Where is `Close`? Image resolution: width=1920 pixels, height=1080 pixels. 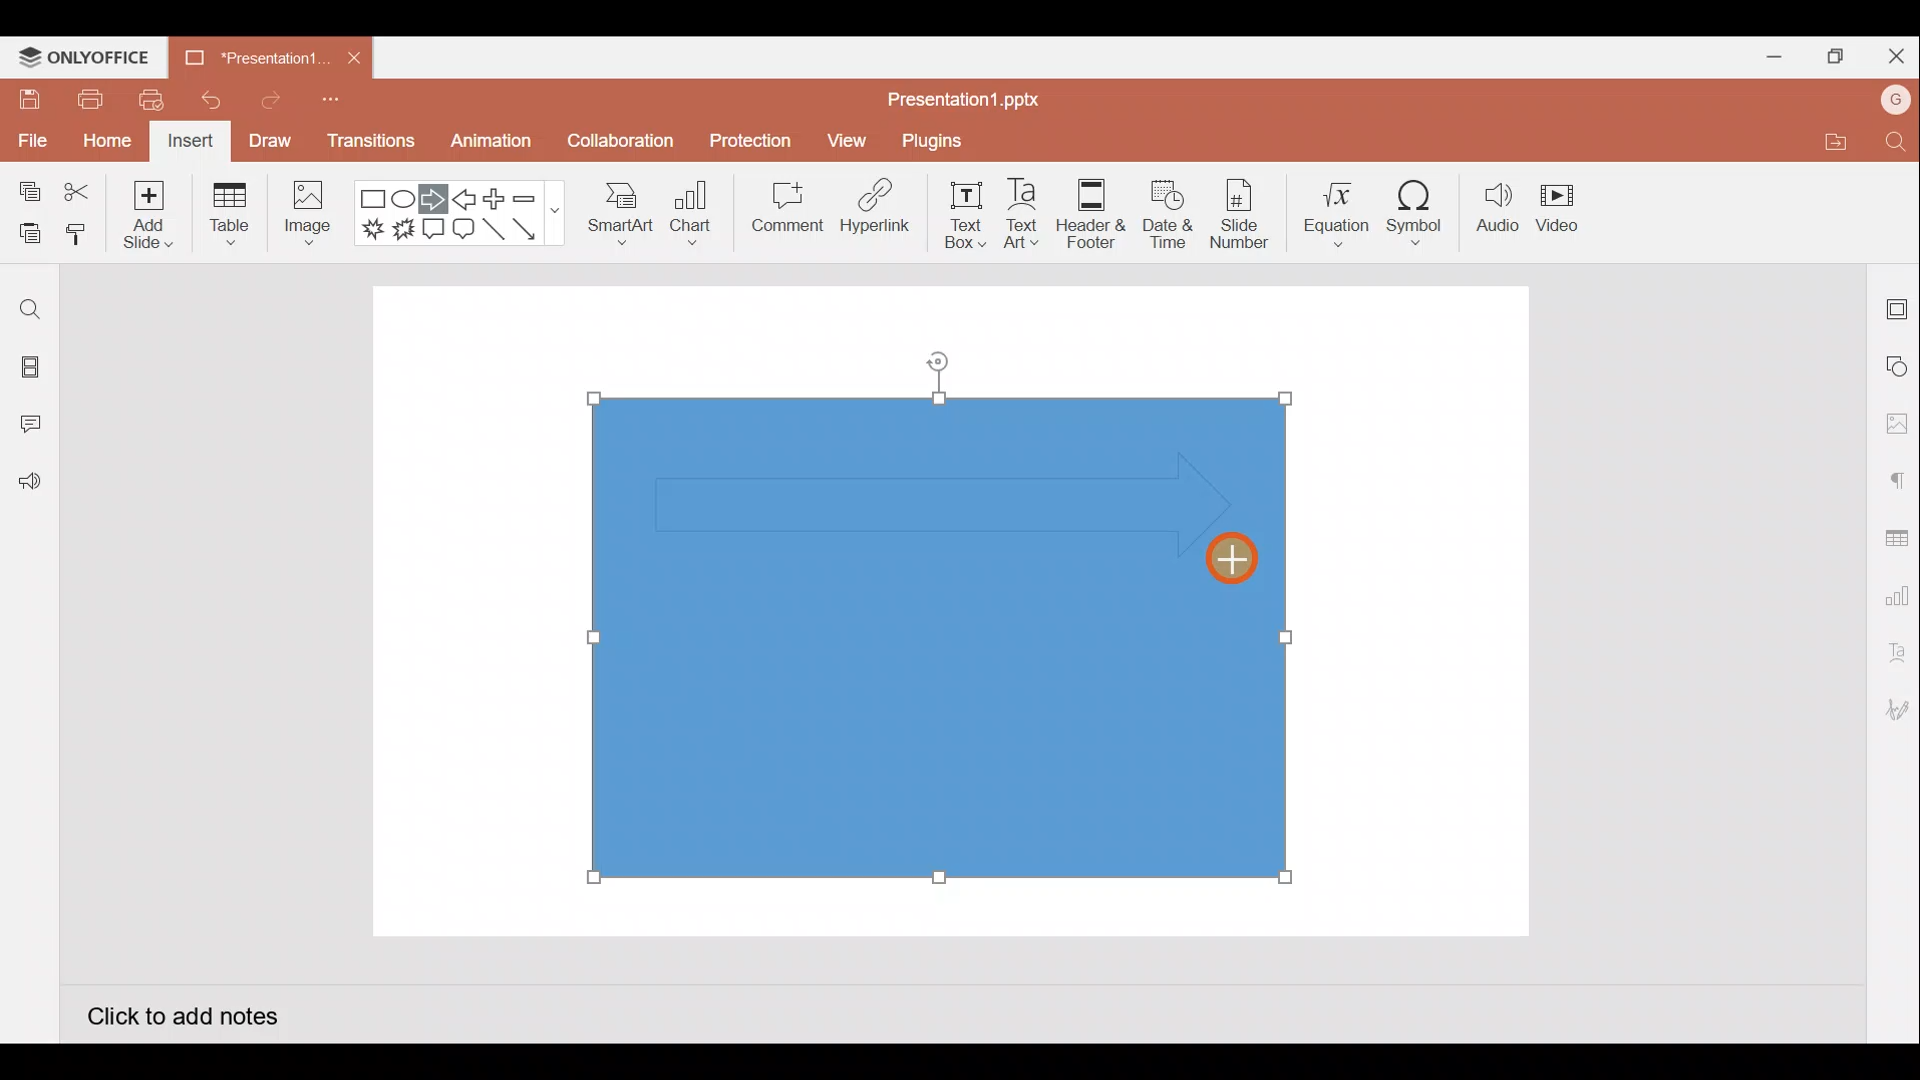 Close is located at coordinates (1892, 52).